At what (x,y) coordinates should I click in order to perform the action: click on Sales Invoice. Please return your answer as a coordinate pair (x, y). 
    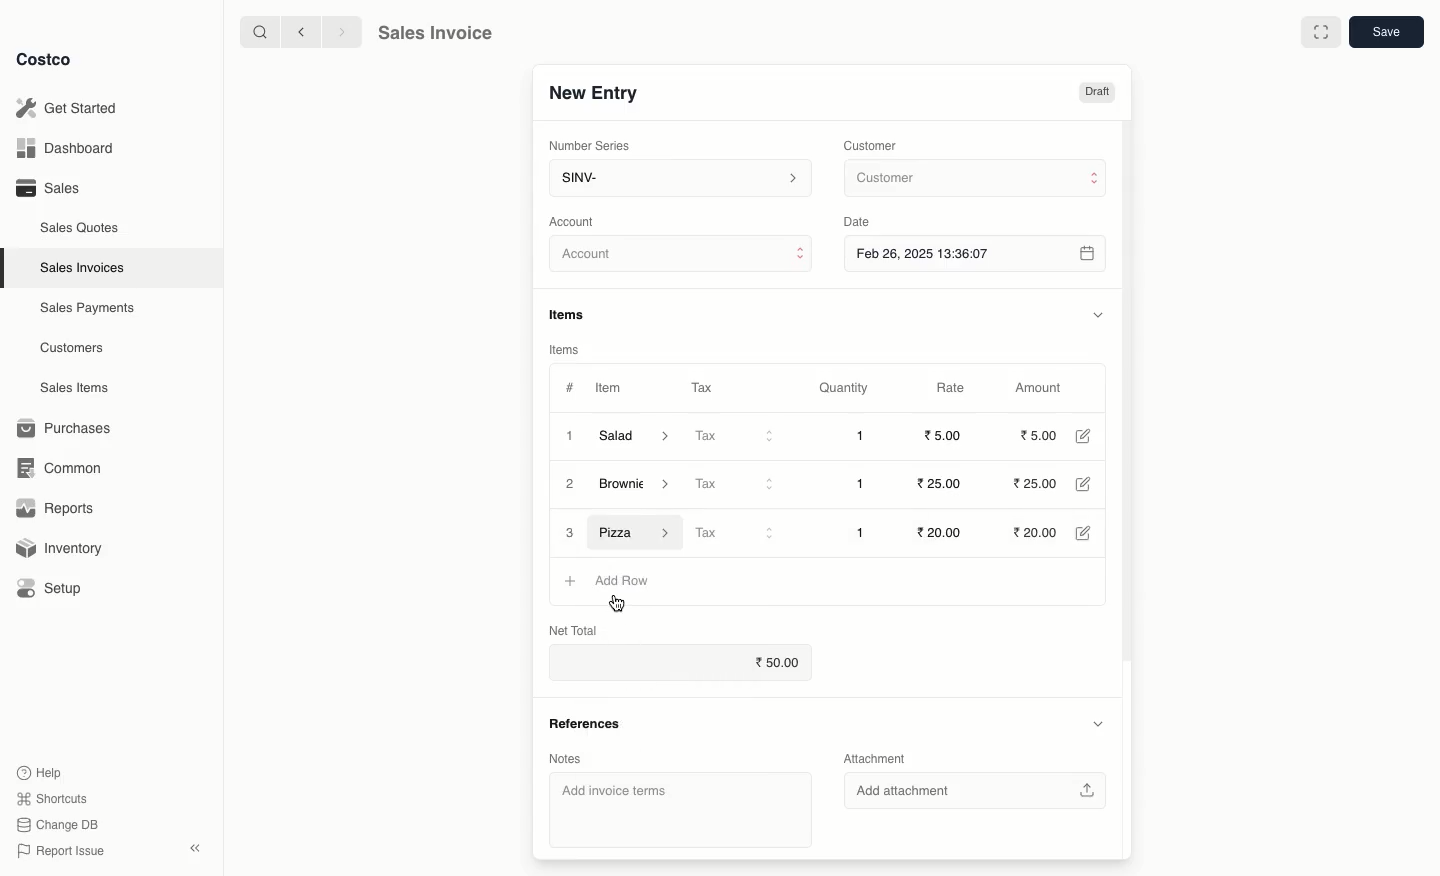
    Looking at the image, I should click on (435, 35).